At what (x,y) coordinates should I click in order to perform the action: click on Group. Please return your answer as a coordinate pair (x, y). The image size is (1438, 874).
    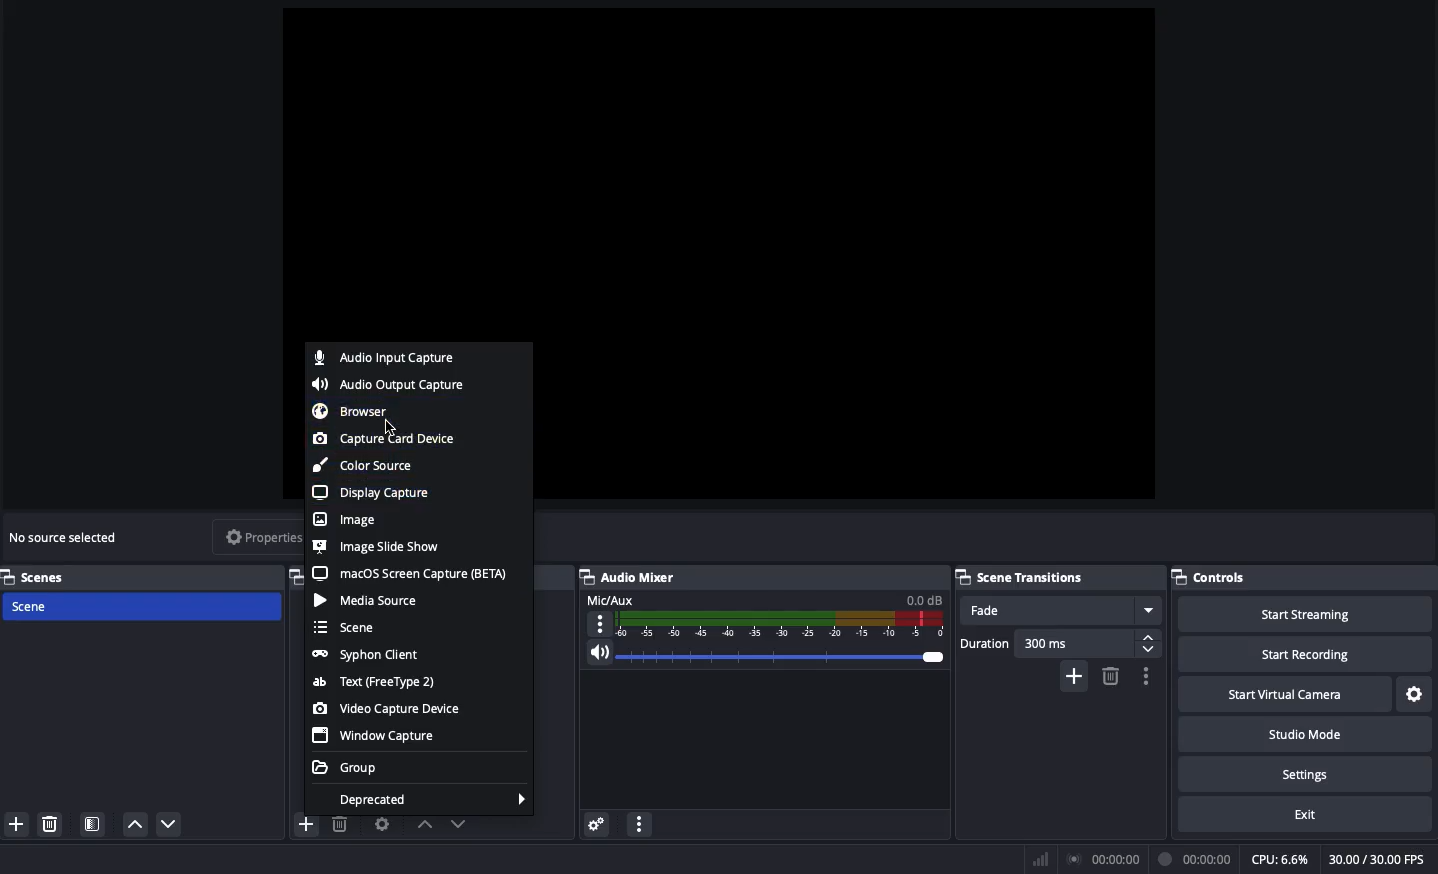
    Looking at the image, I should click on (357, 769).